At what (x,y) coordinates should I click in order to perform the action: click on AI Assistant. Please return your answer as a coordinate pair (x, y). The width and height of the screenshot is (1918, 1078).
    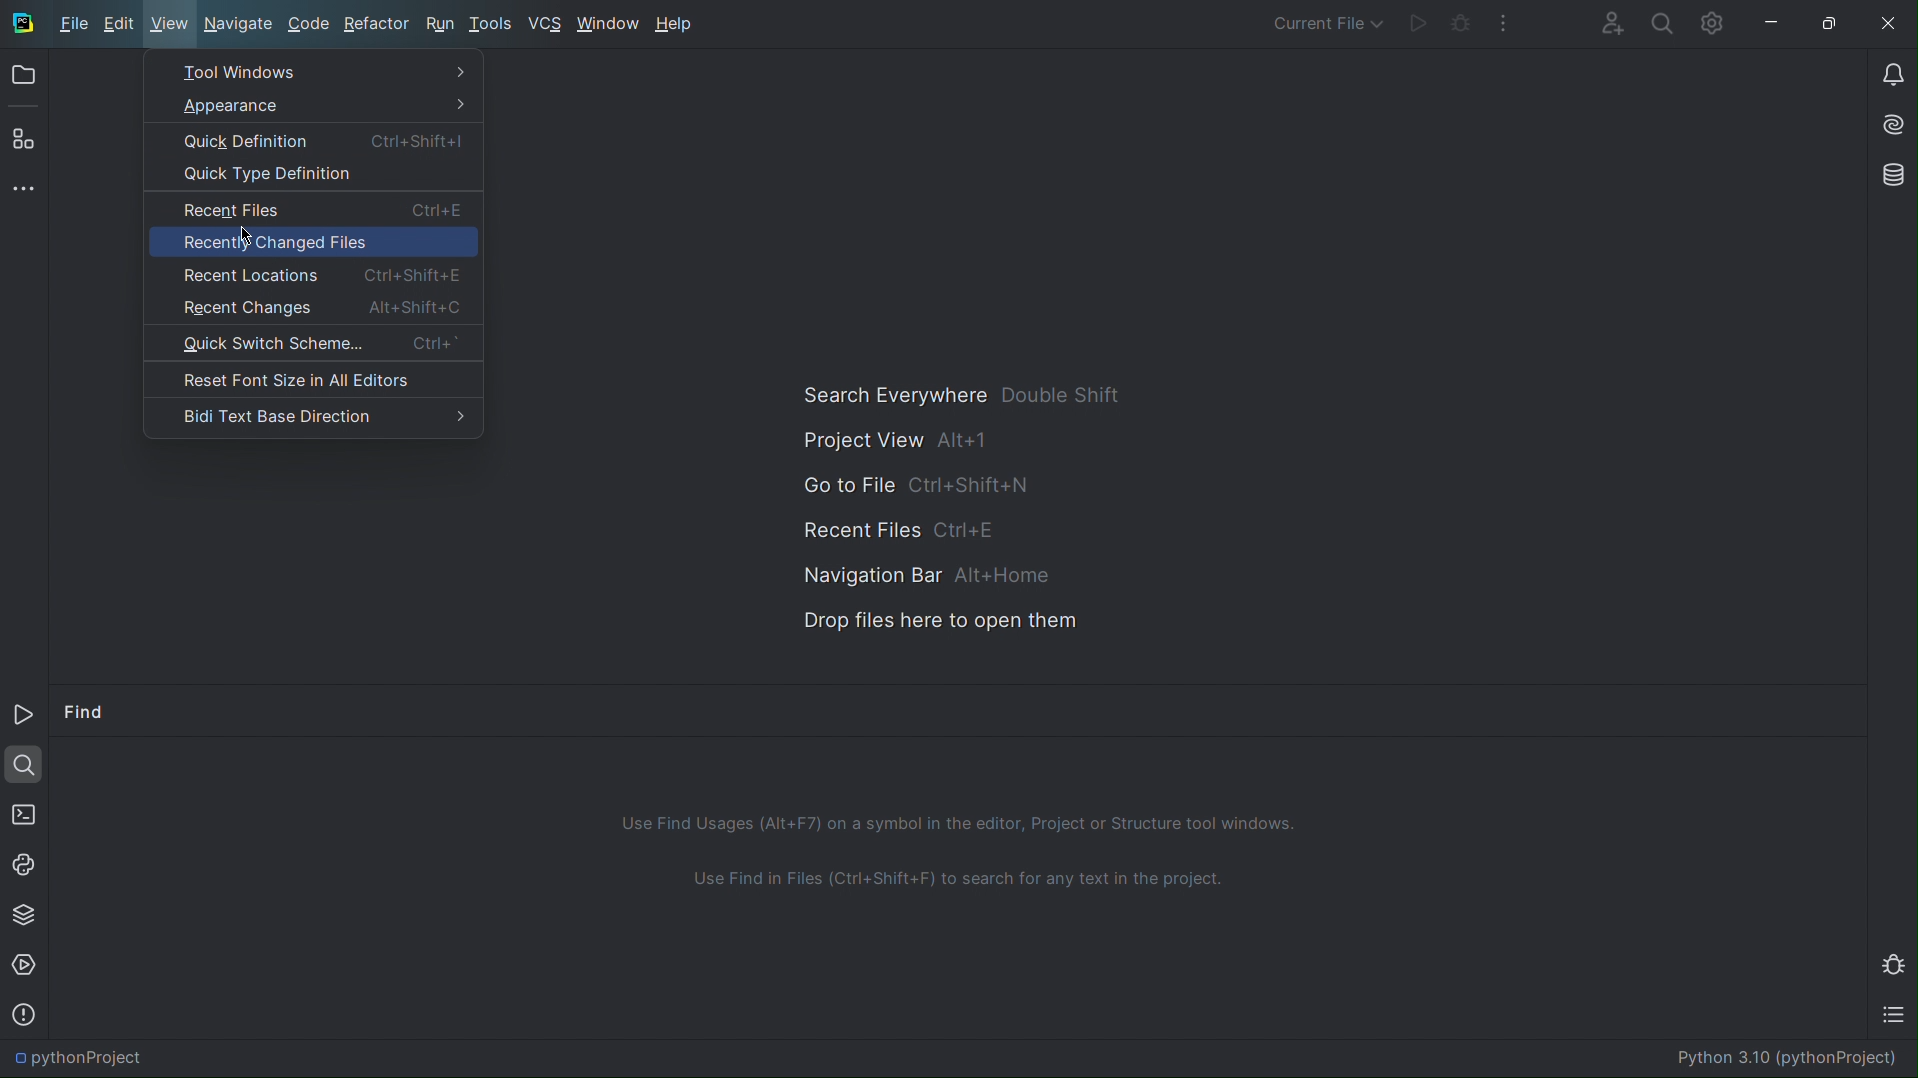
    Looking at the image, I should click on (1889, 127).